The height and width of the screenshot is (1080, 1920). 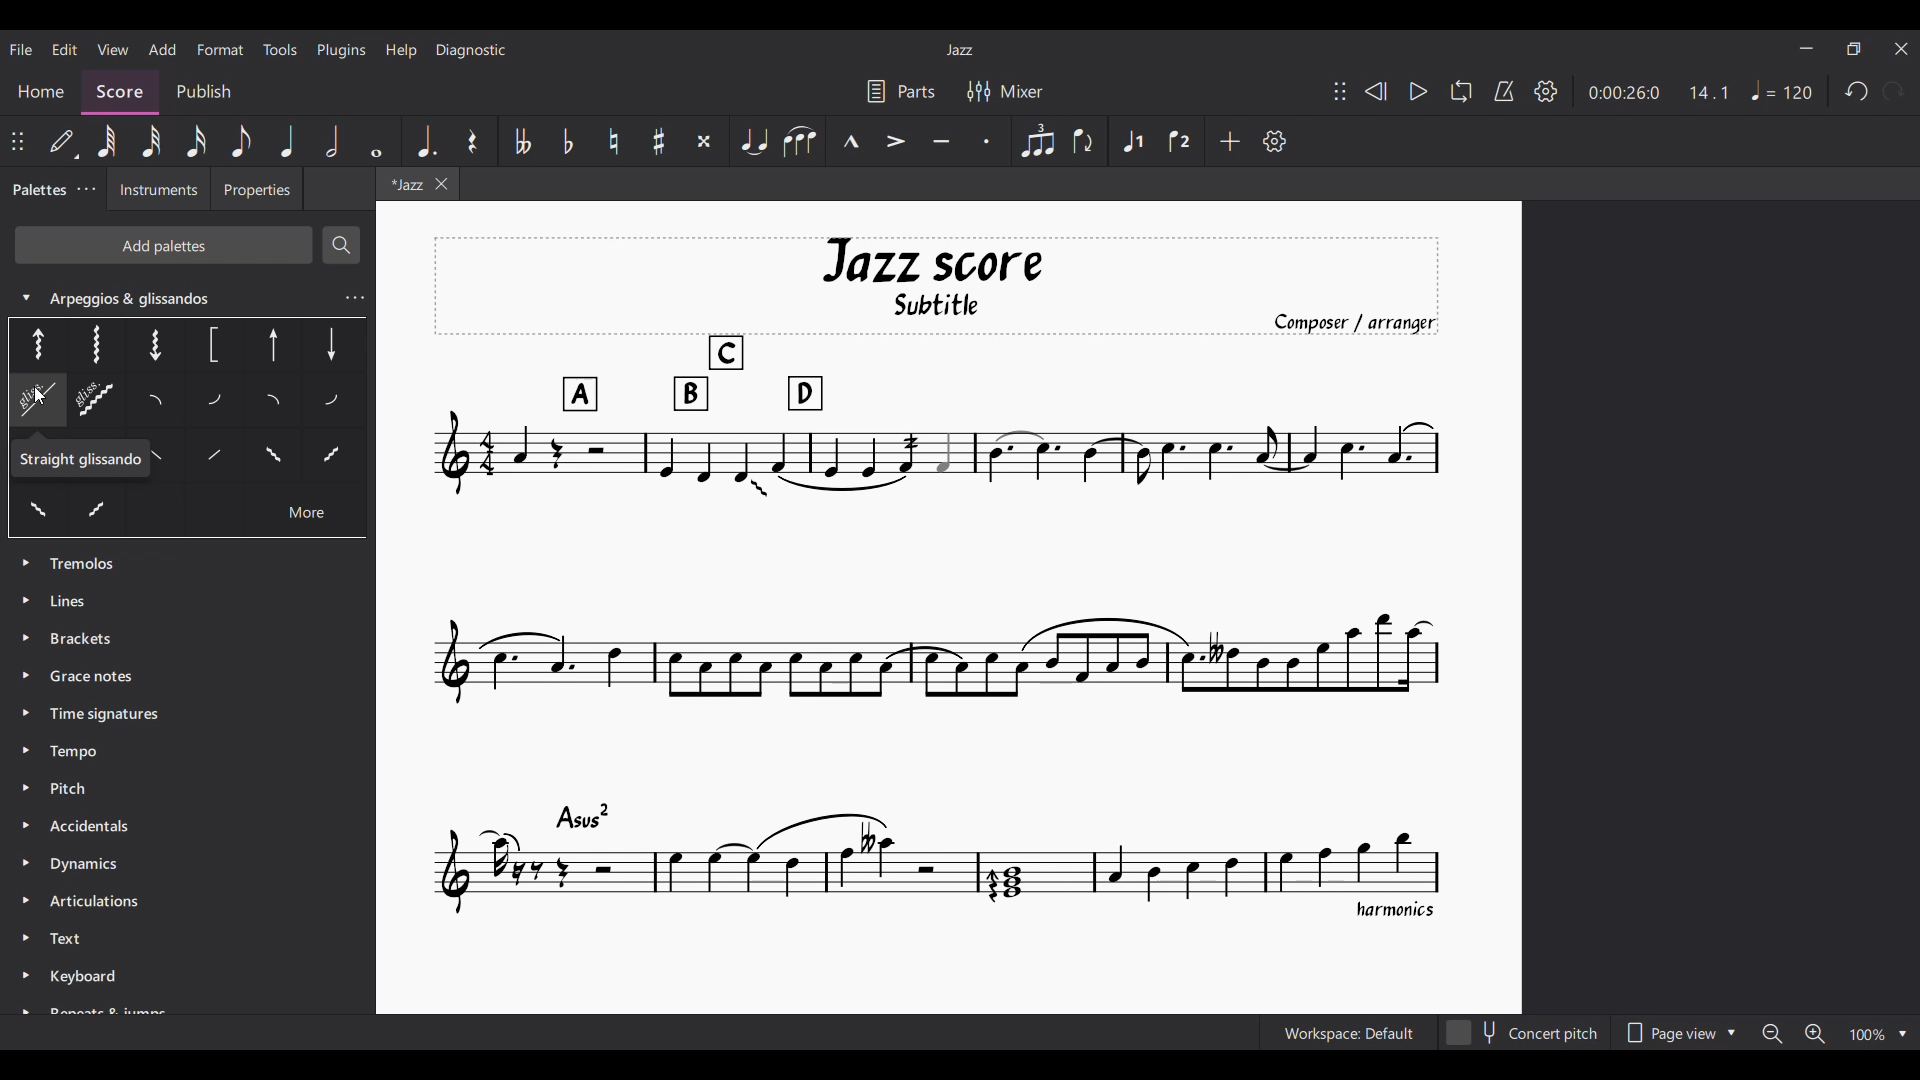 What do you see at coordinates (152, 343) in the screenshot?
I see `Plate 3` at bounding box center [152, 343].